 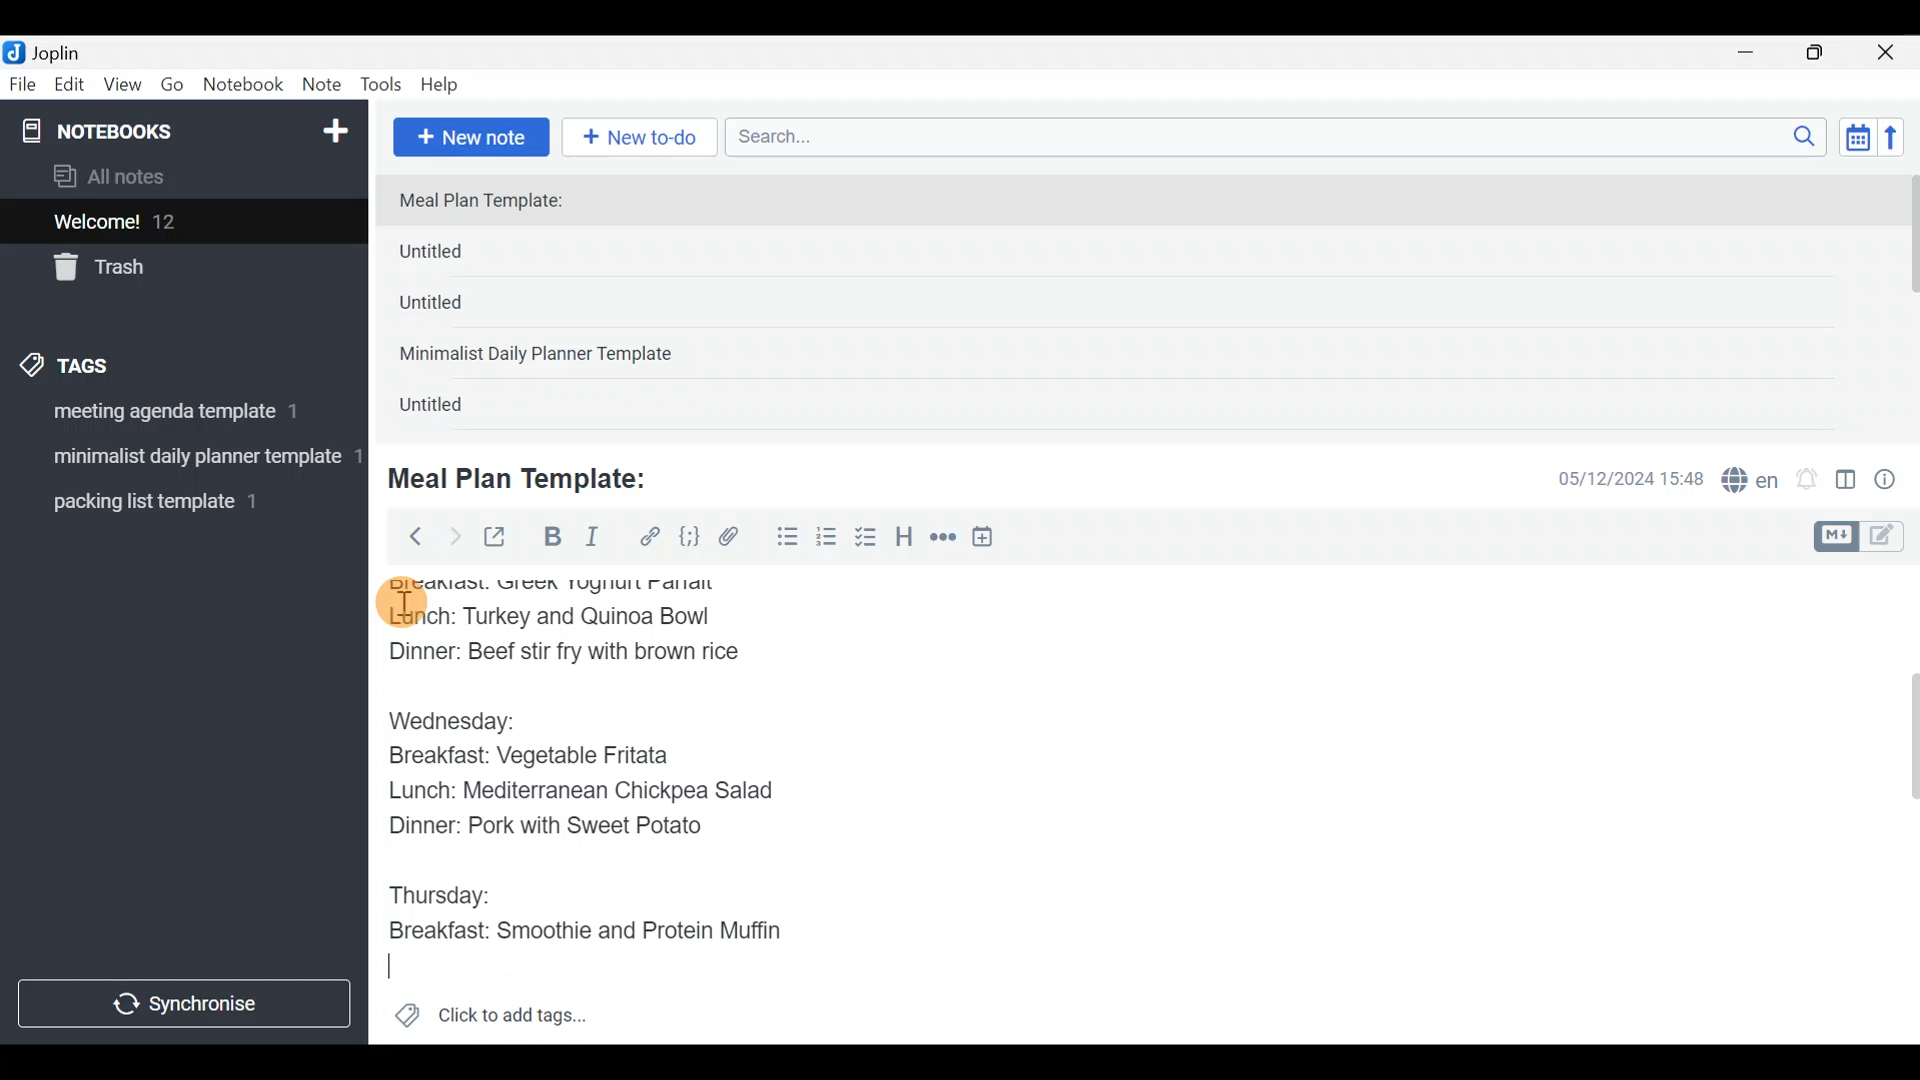 What do you see at coordinates (490, 1022) in the screenshot?
I see `Click to add tags` at bounding box center [490, 1022].